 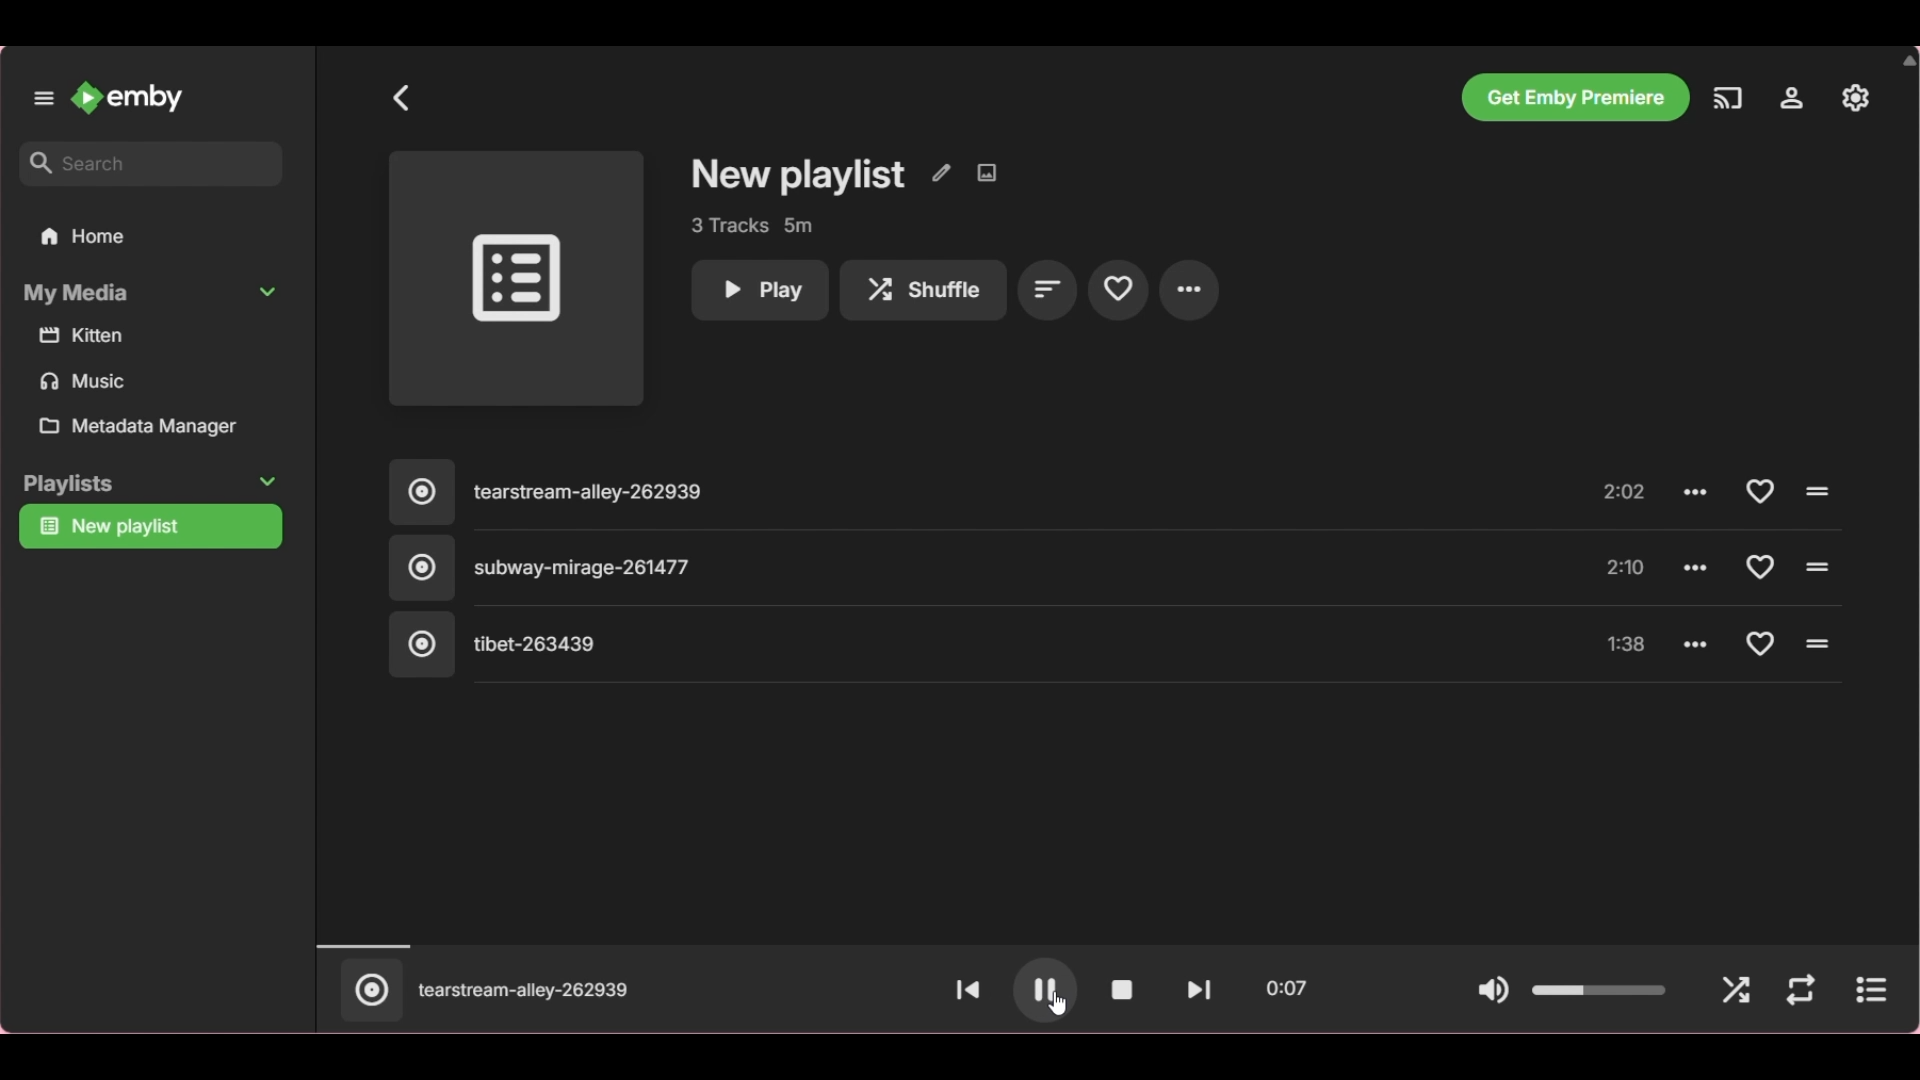 What do you see at coordinates (1627, 646) in the screenshot?
I see `Music length of song` at bounding box center [1627, 646].